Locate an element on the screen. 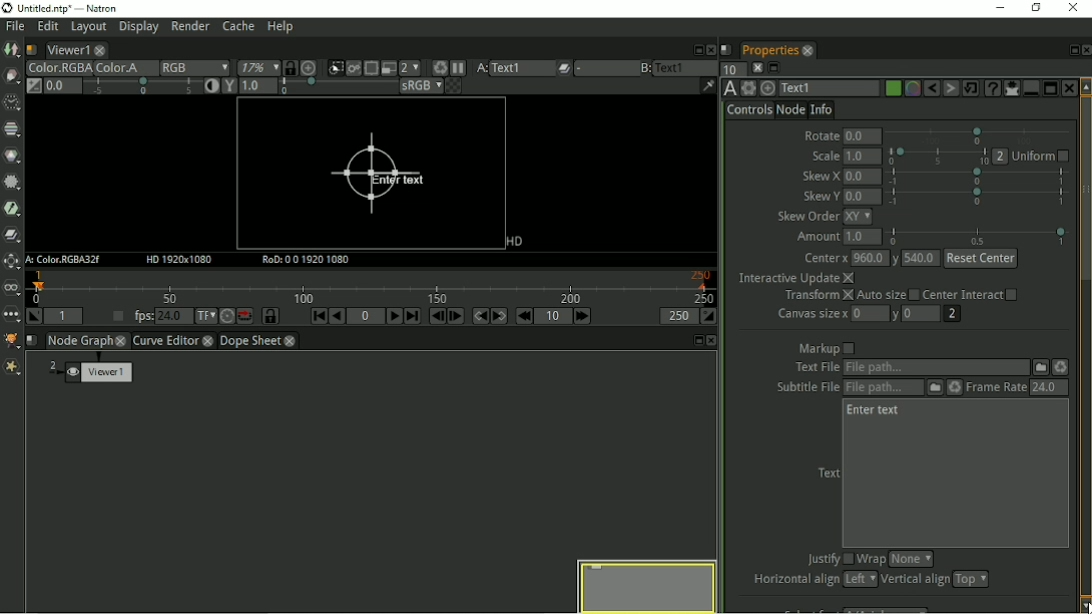 Image resolution: width=1092 pixels, height=614 pixels. Float pane is located at coordinates (696, 340).